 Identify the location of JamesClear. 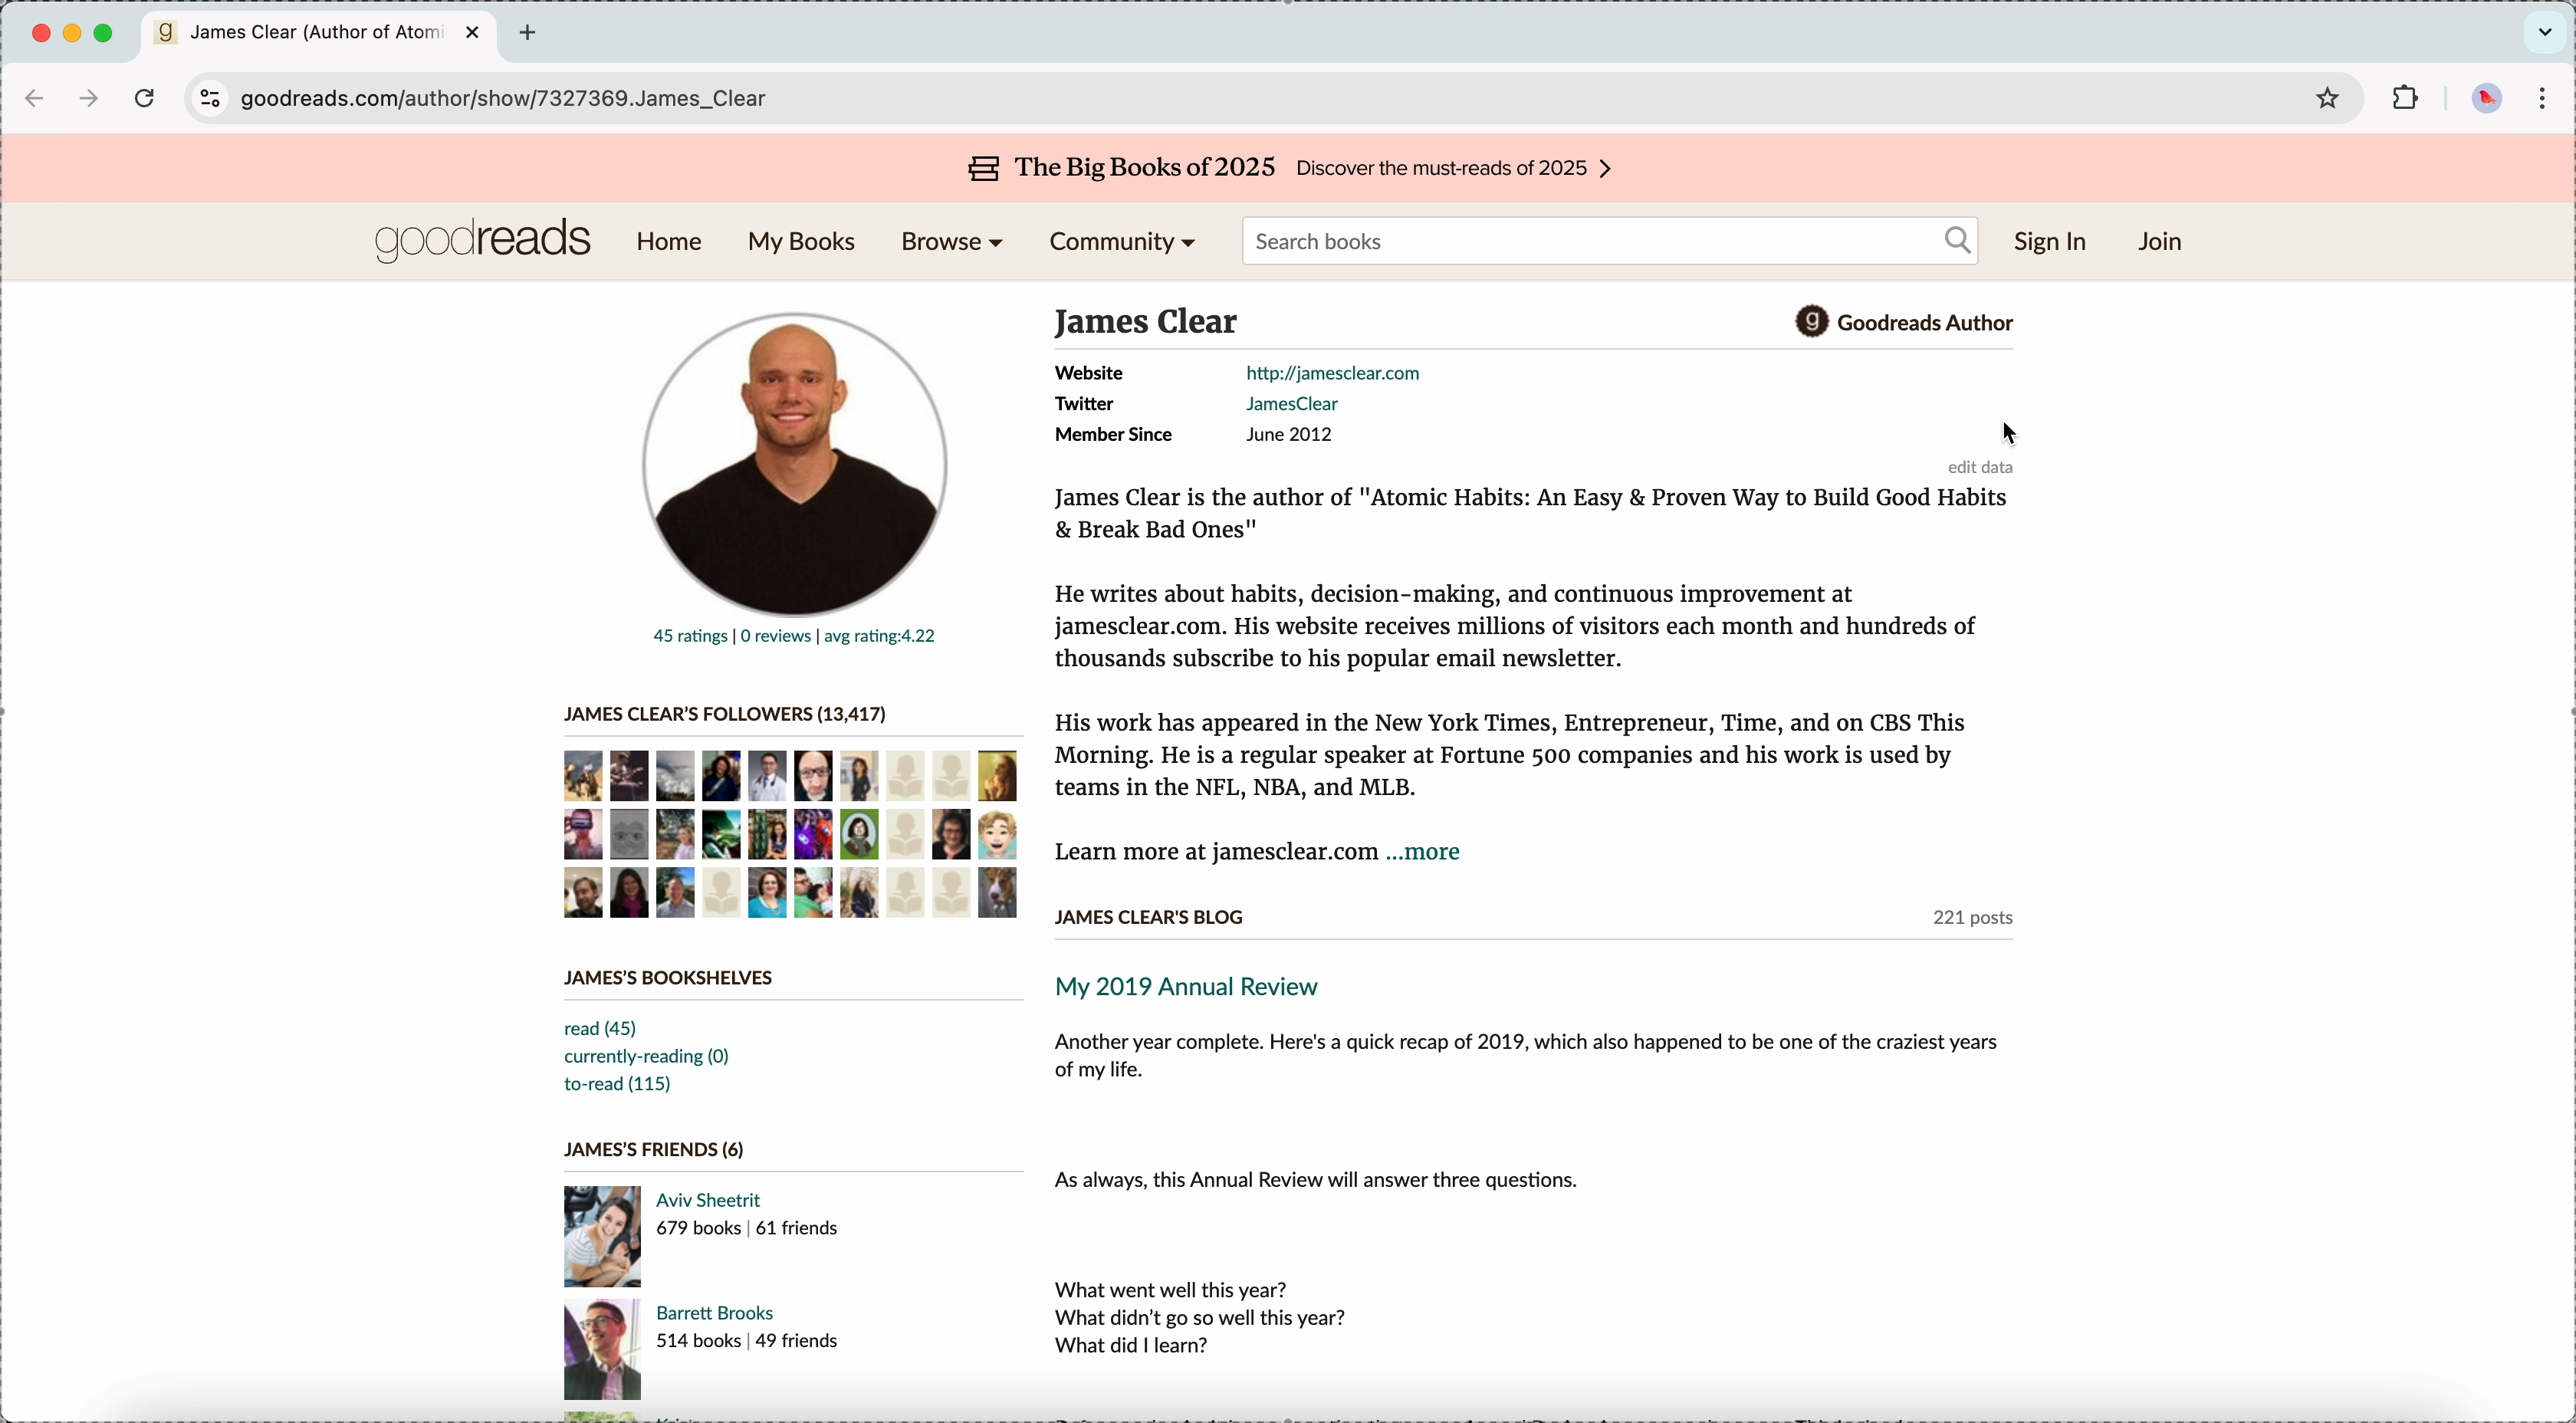
(1291, 405).